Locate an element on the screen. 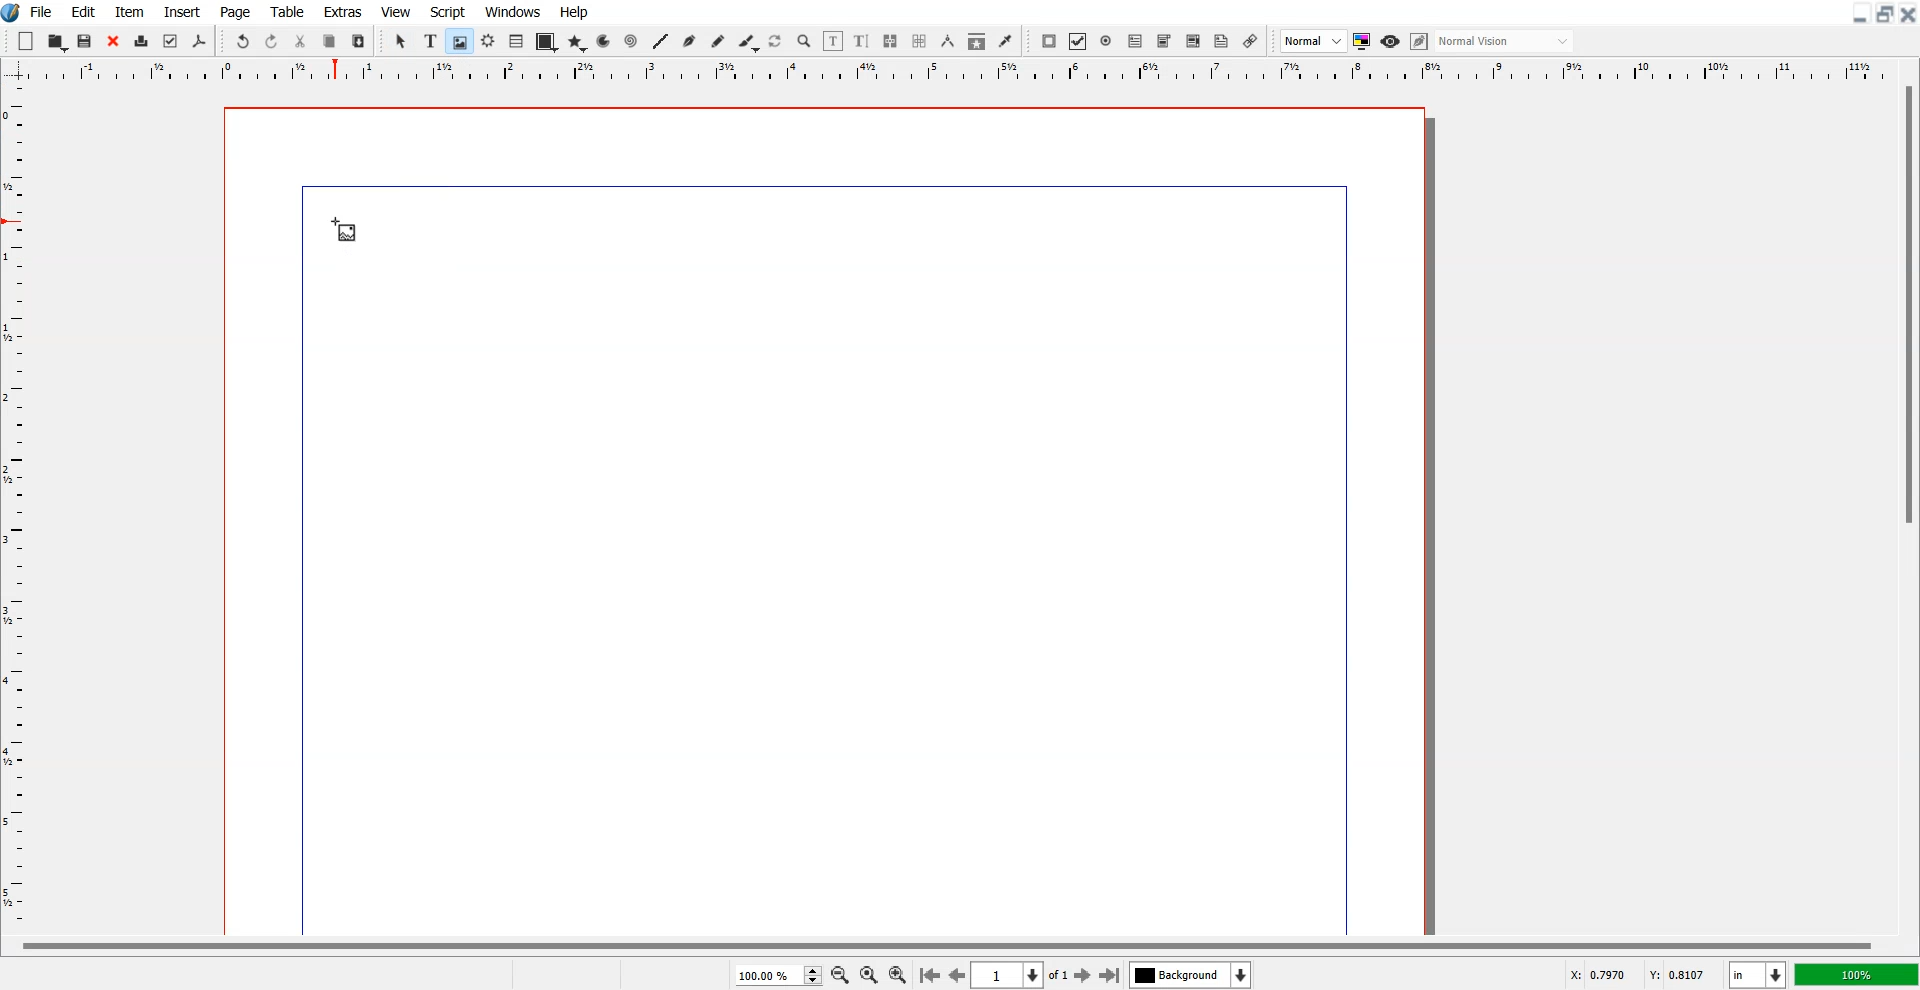 This screenshot has width=1920, height=990. PDF Text Field is located at coordinates (1135, 41).